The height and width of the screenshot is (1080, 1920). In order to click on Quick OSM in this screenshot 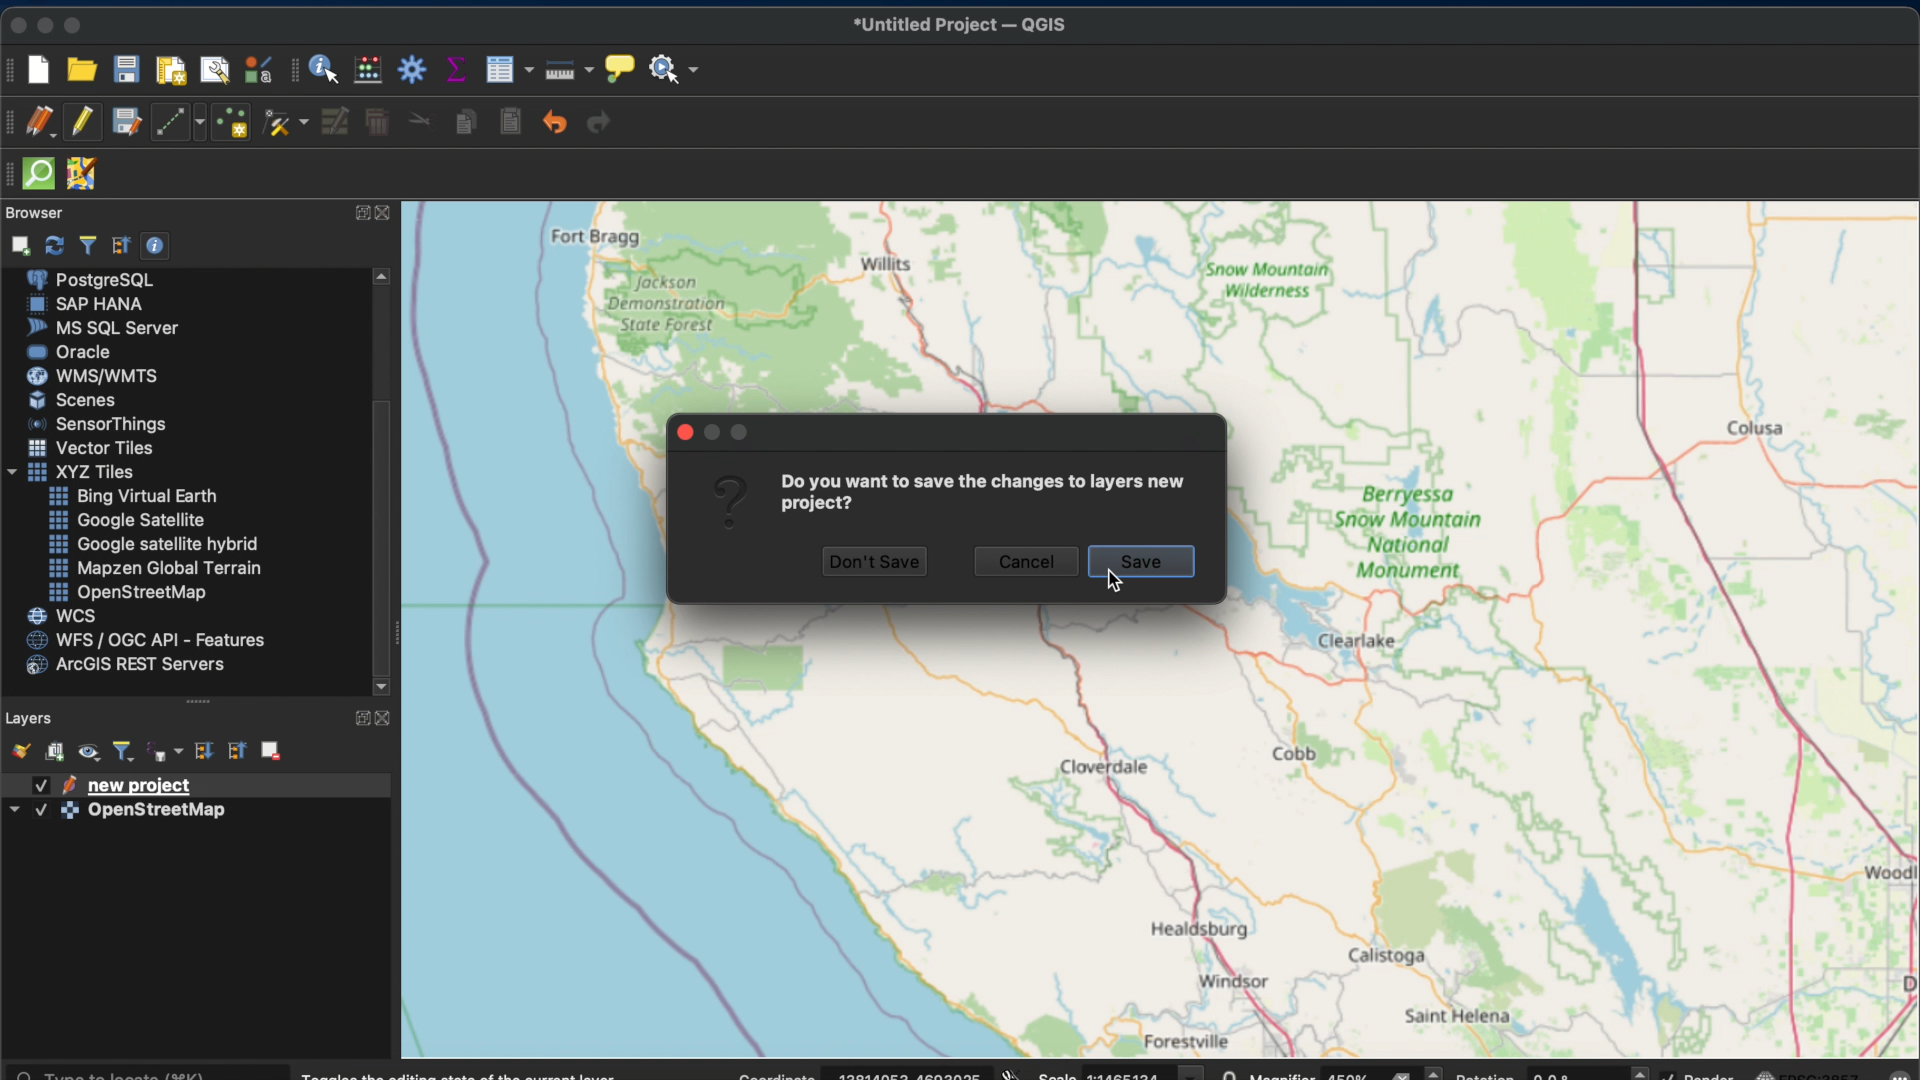, I will do `click(39, 174)`.